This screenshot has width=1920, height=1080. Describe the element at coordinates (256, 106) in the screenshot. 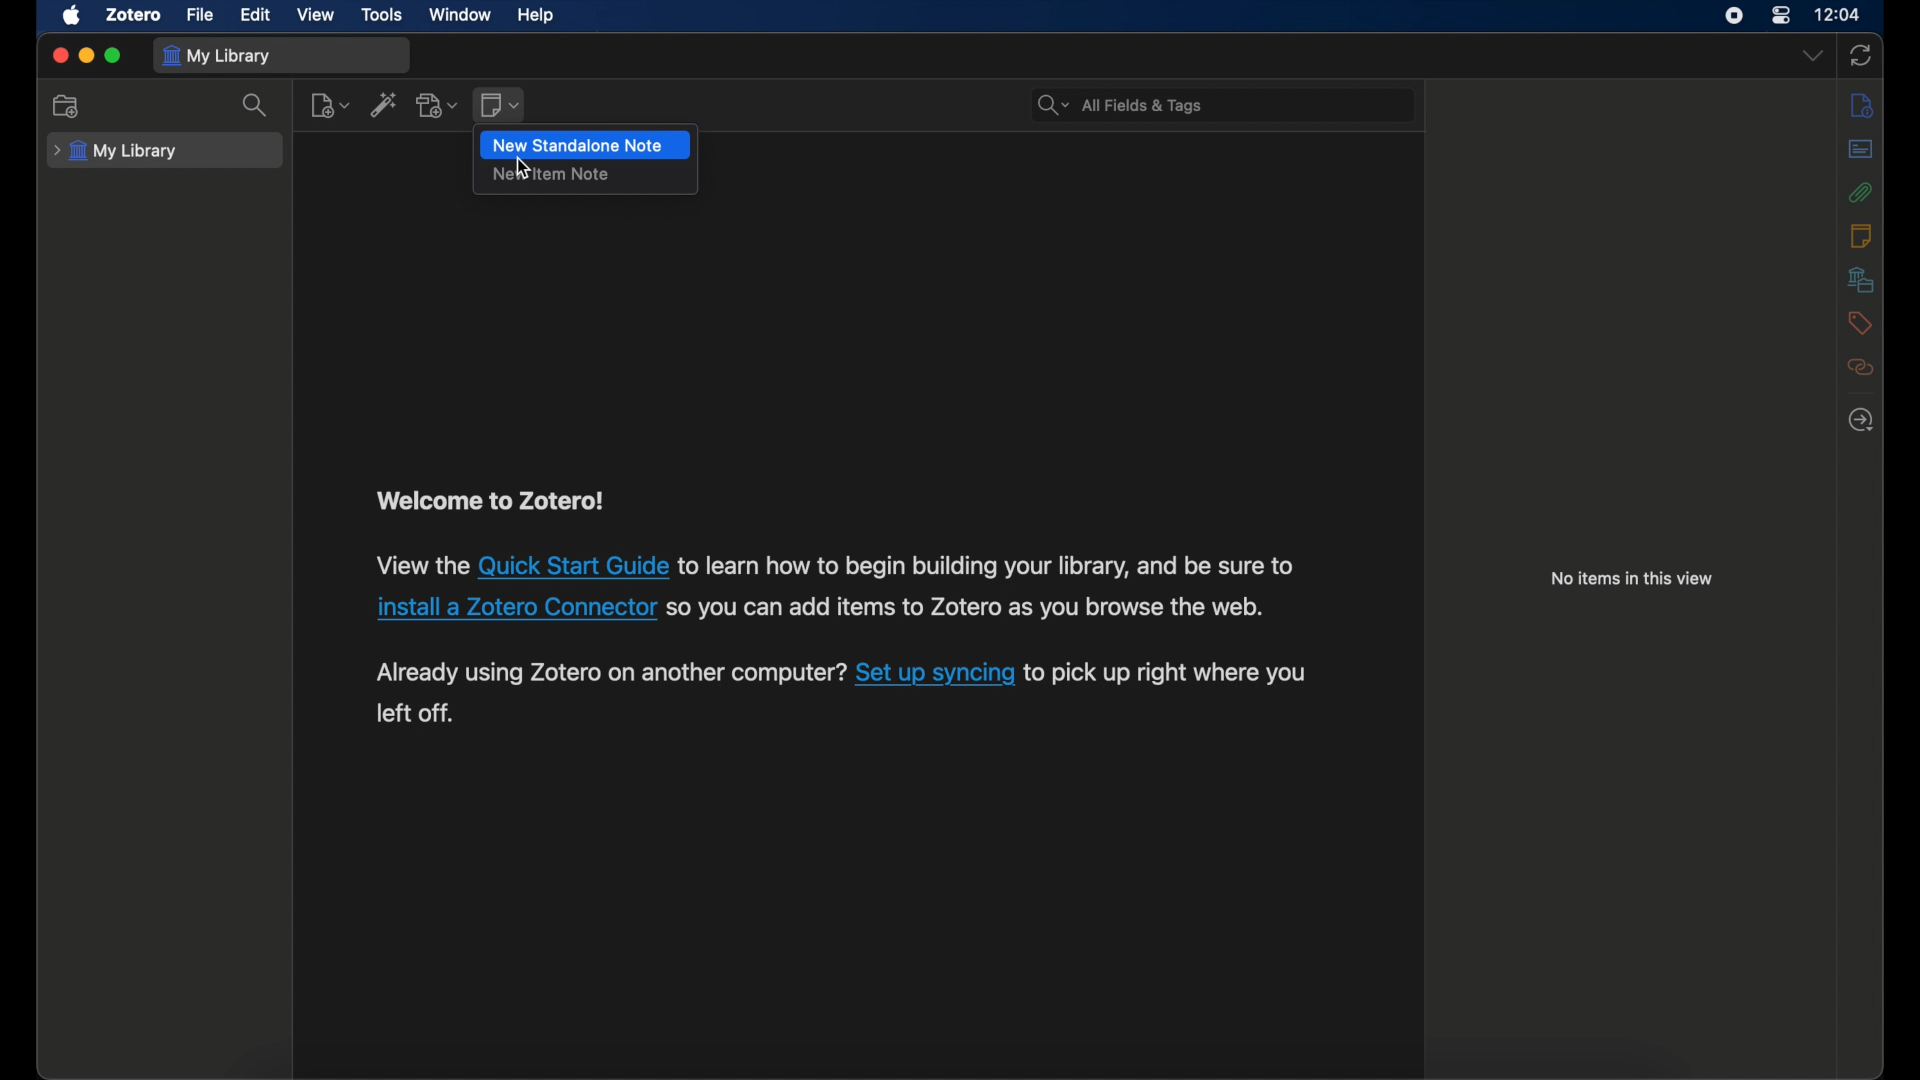

I see `search` at that location.